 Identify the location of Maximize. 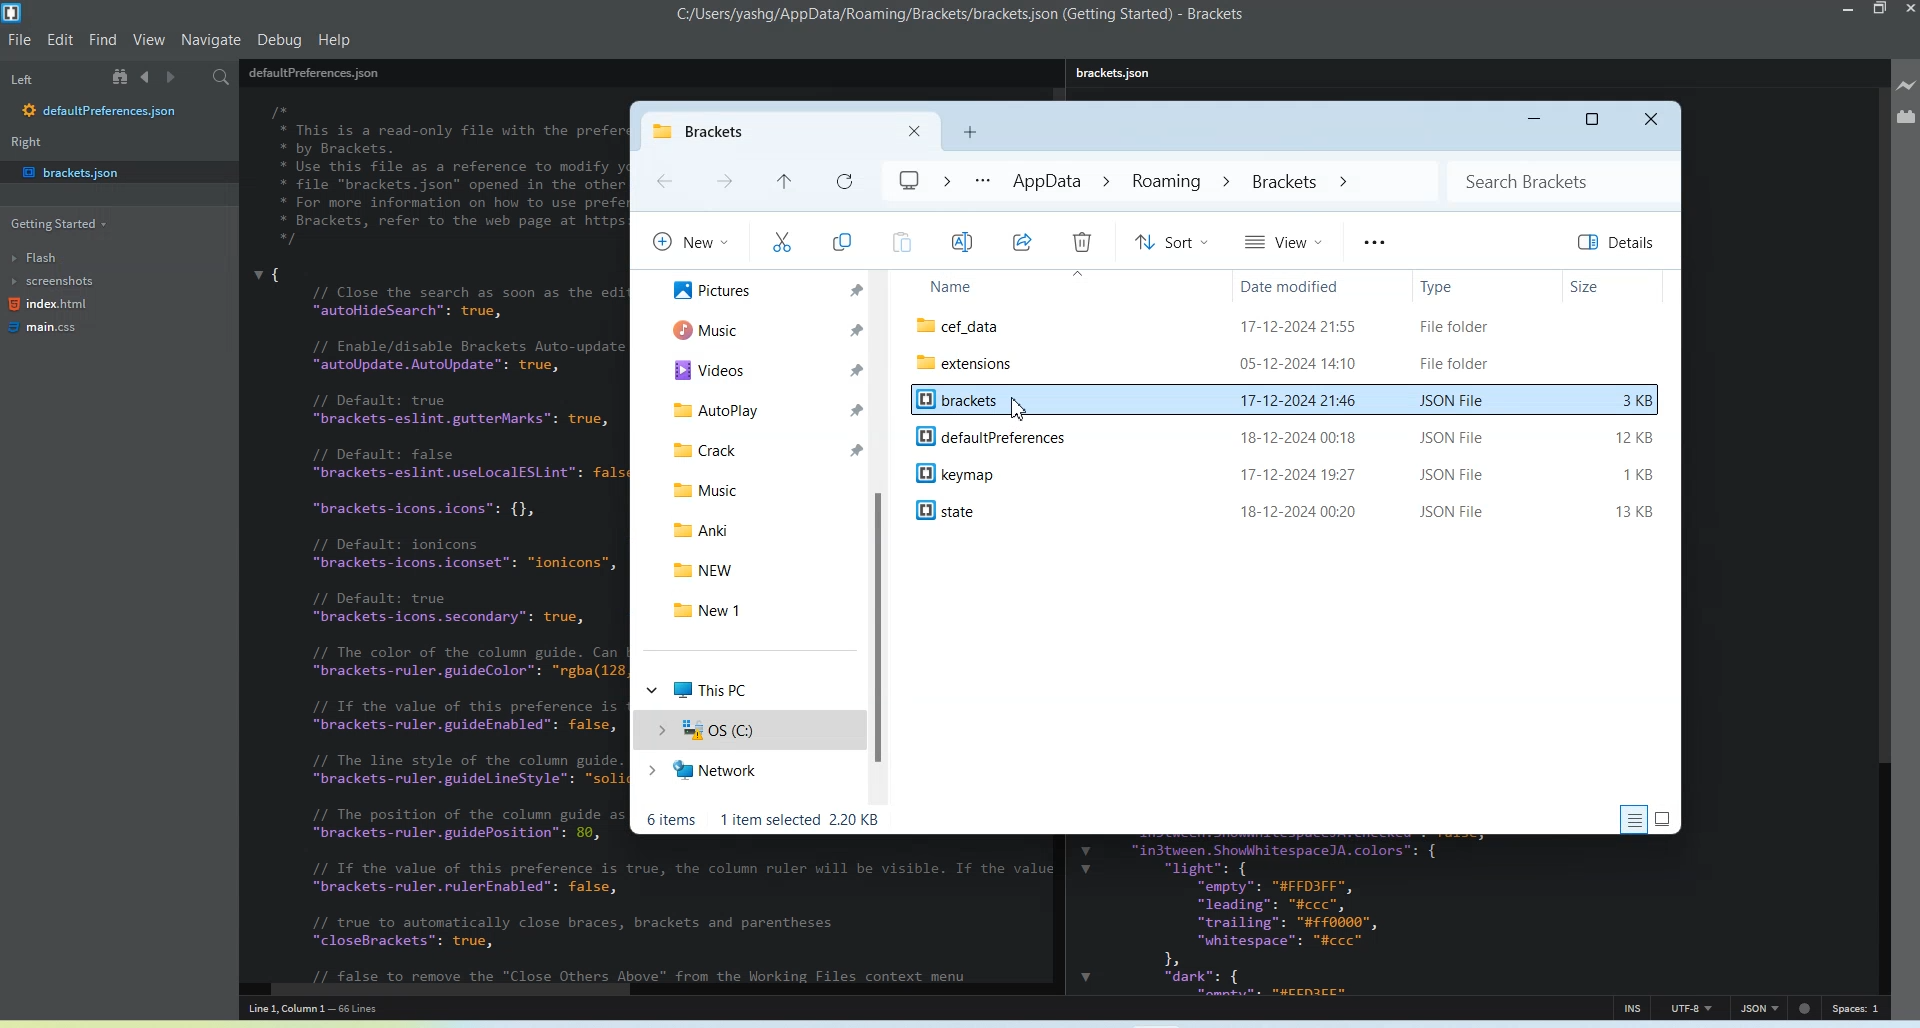
(1594, 120).